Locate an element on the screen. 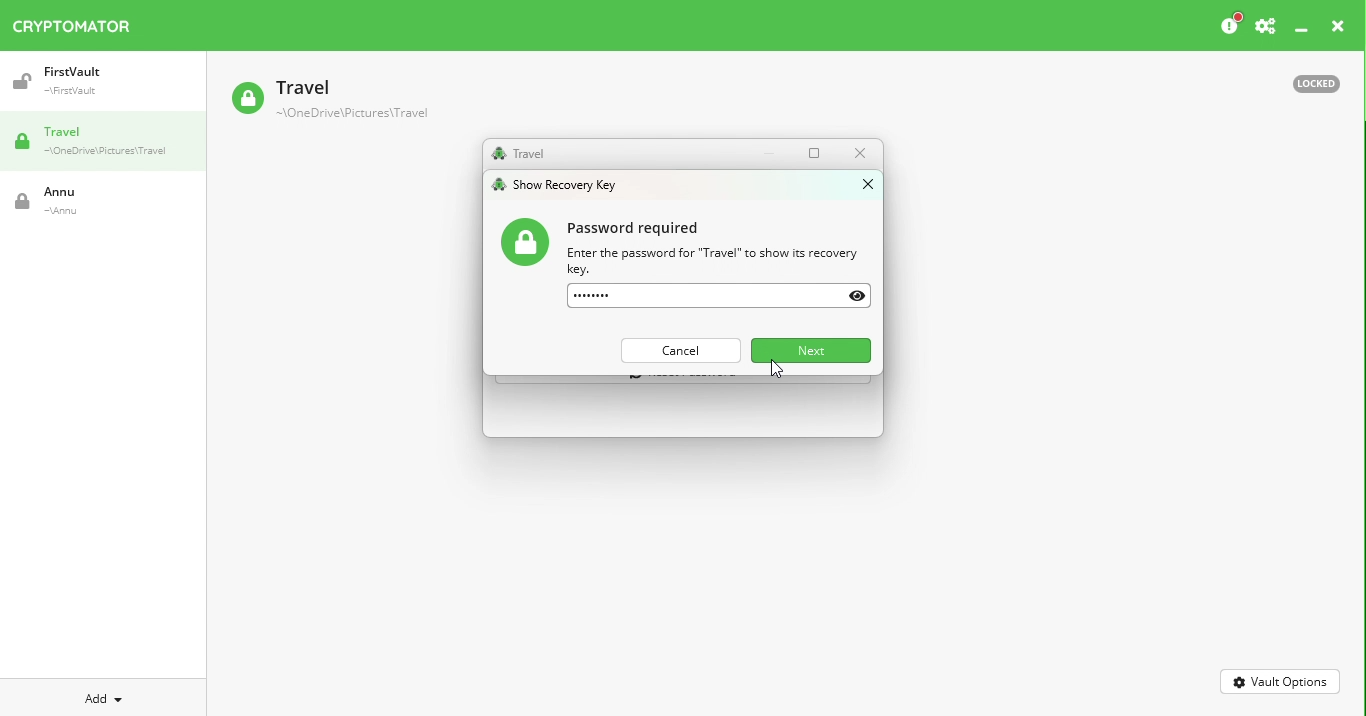 The image size is (1366, 716). Close is located at coordinates (1338, 29).